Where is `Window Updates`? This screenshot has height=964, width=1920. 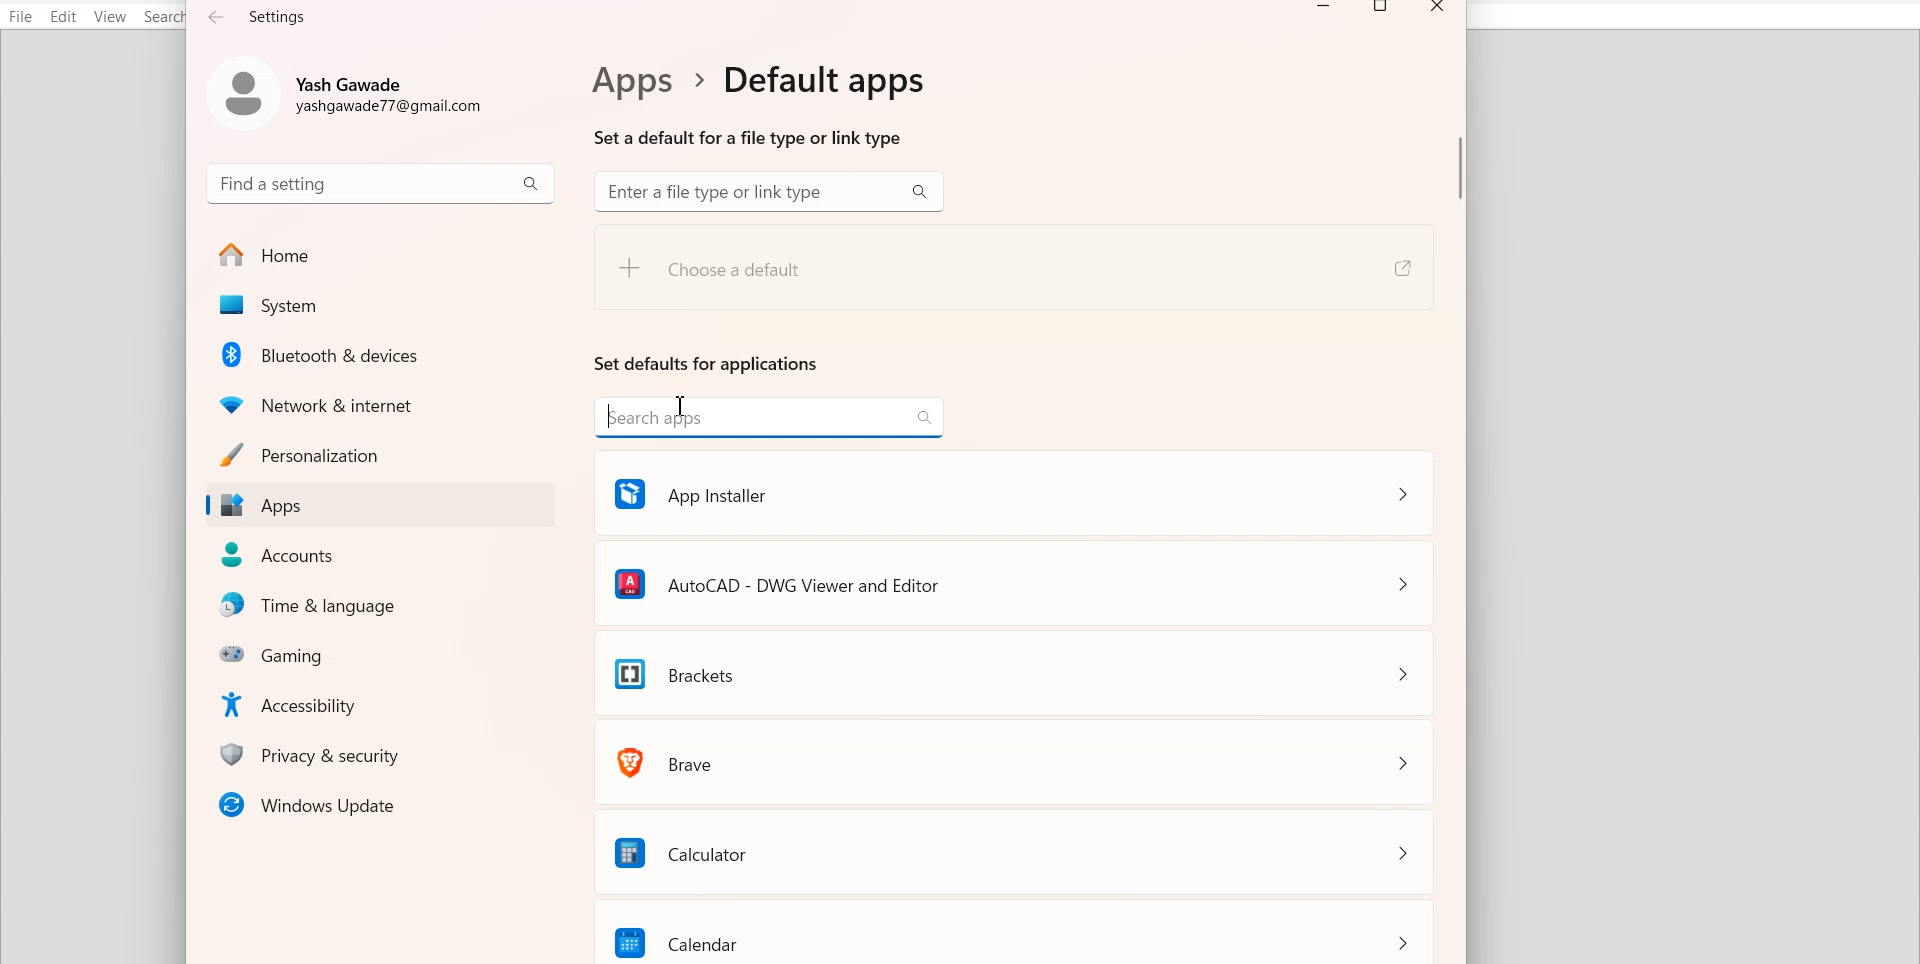
Window Updates is located at coordinates (379, 804).